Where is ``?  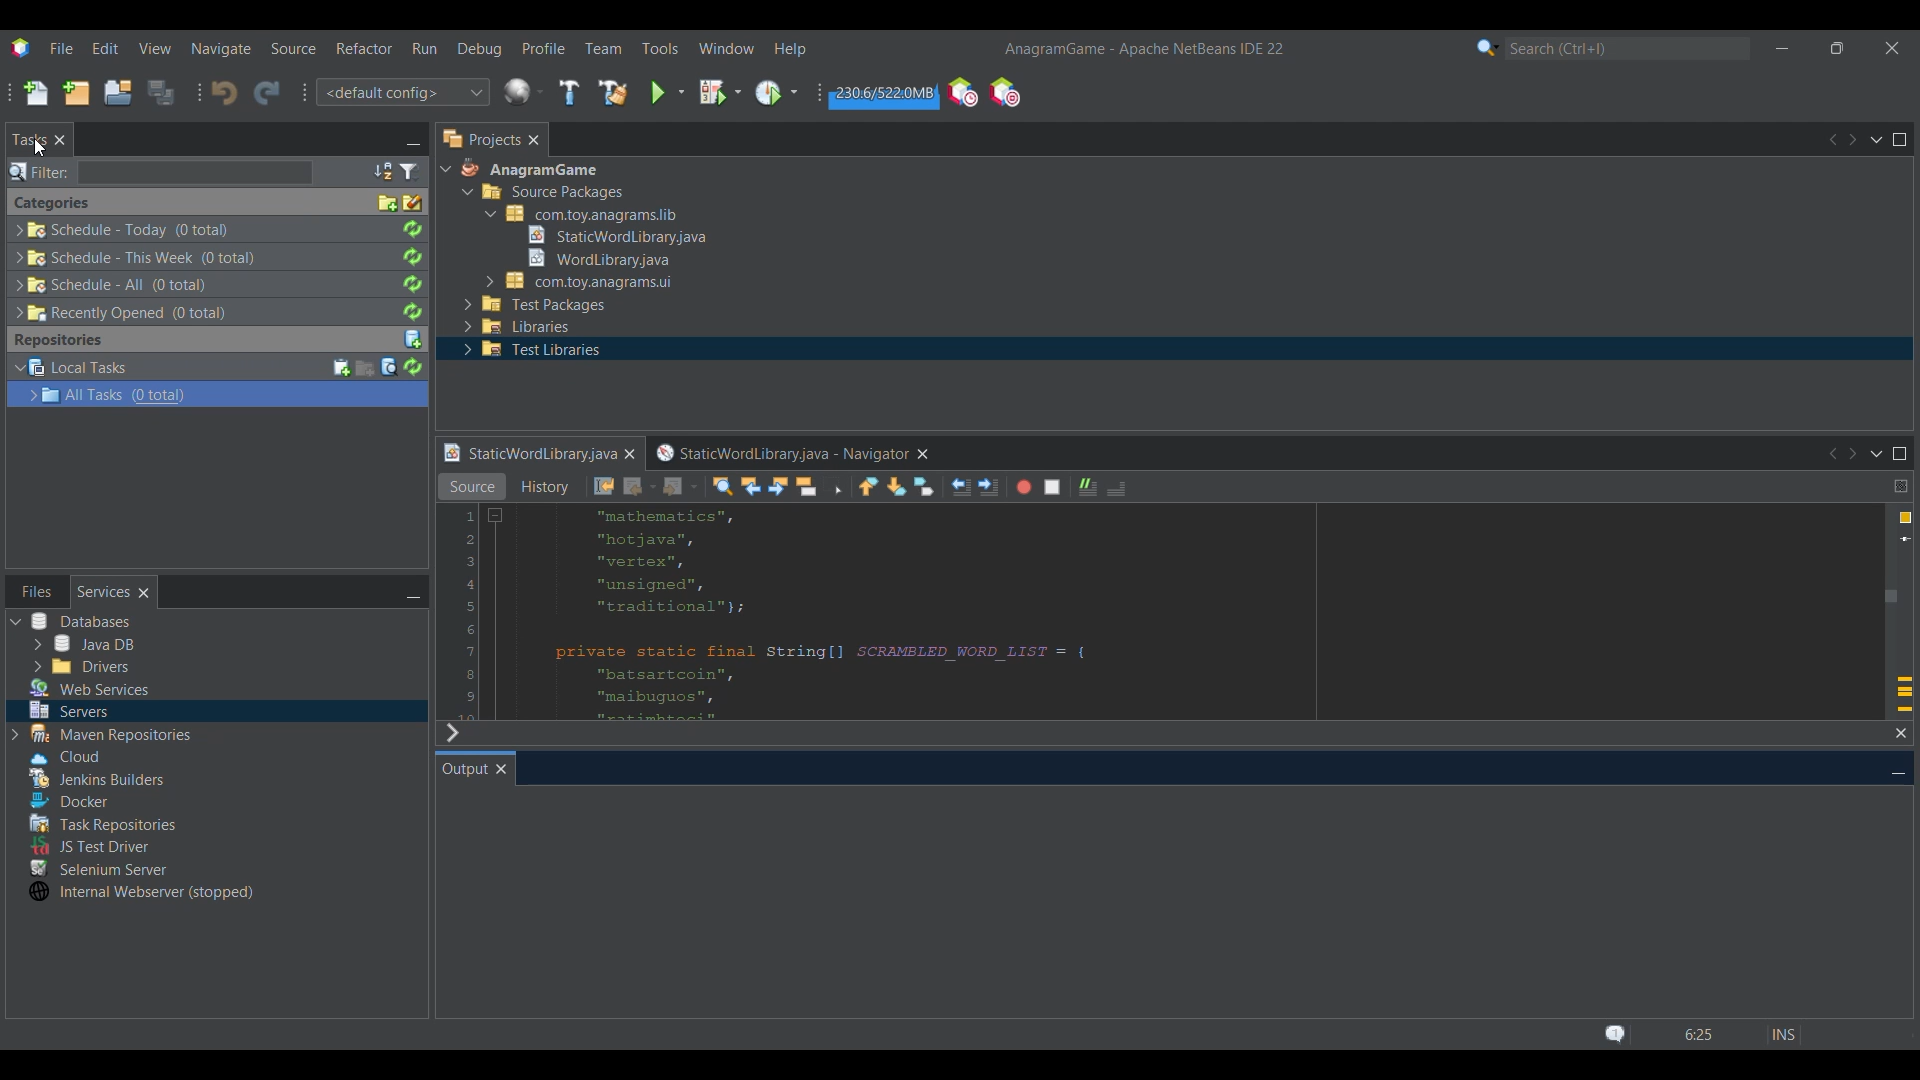
 is located at coordinates (100, 821).